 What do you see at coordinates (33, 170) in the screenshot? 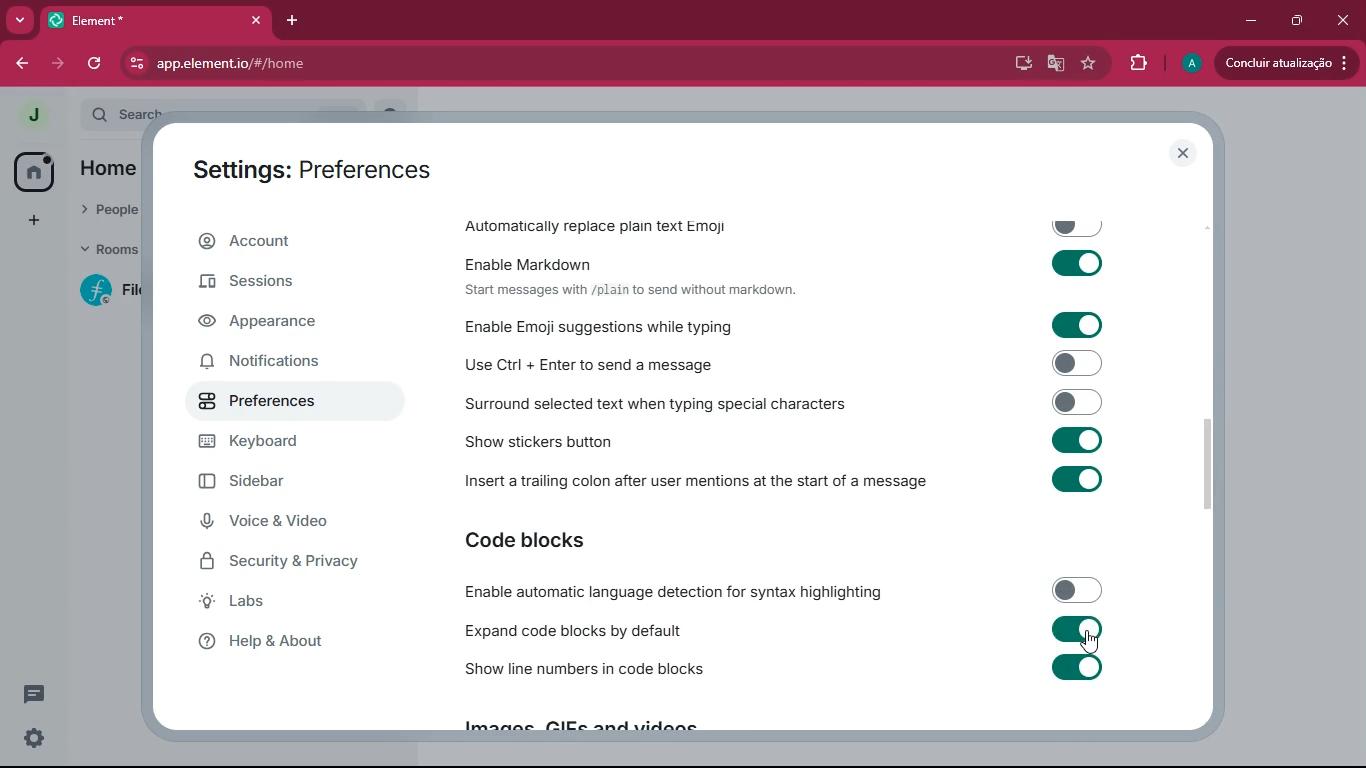
I see `home` at bounding box center [33, 170].